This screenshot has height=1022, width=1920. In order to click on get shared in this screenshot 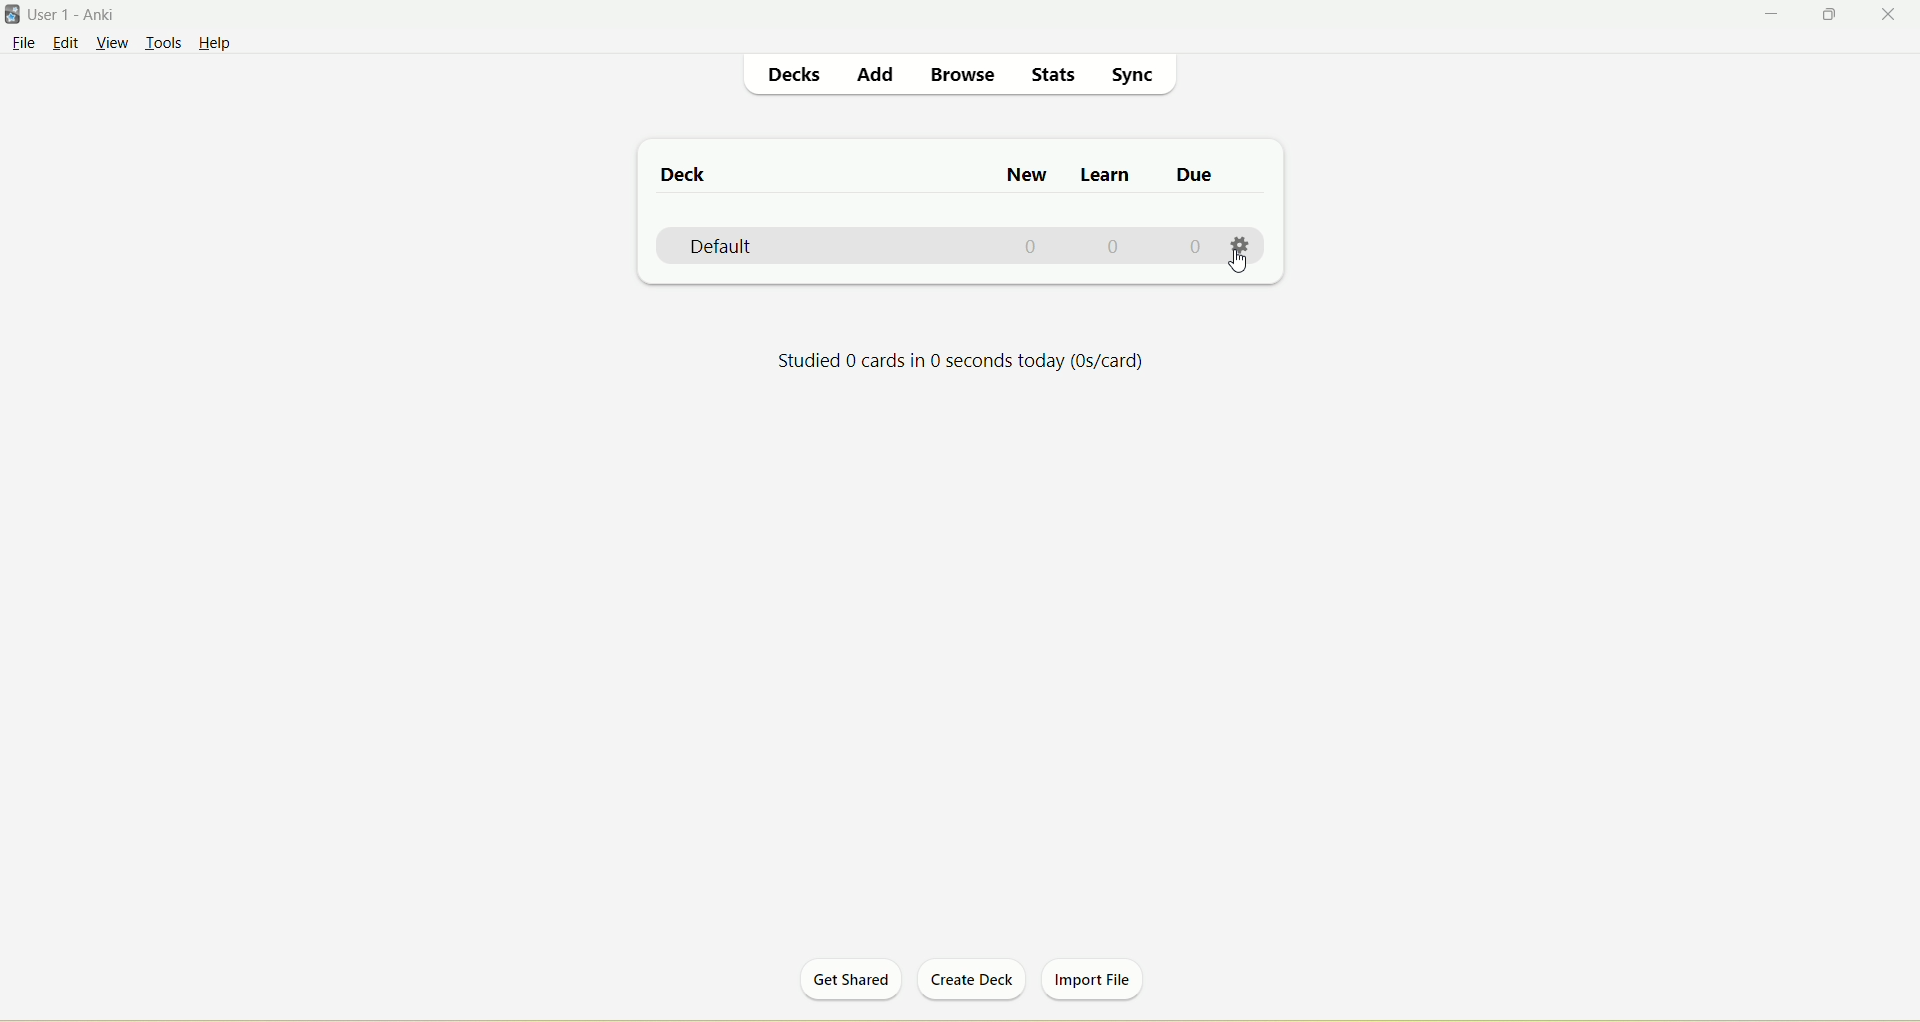, I will do `click(845, 982)`.